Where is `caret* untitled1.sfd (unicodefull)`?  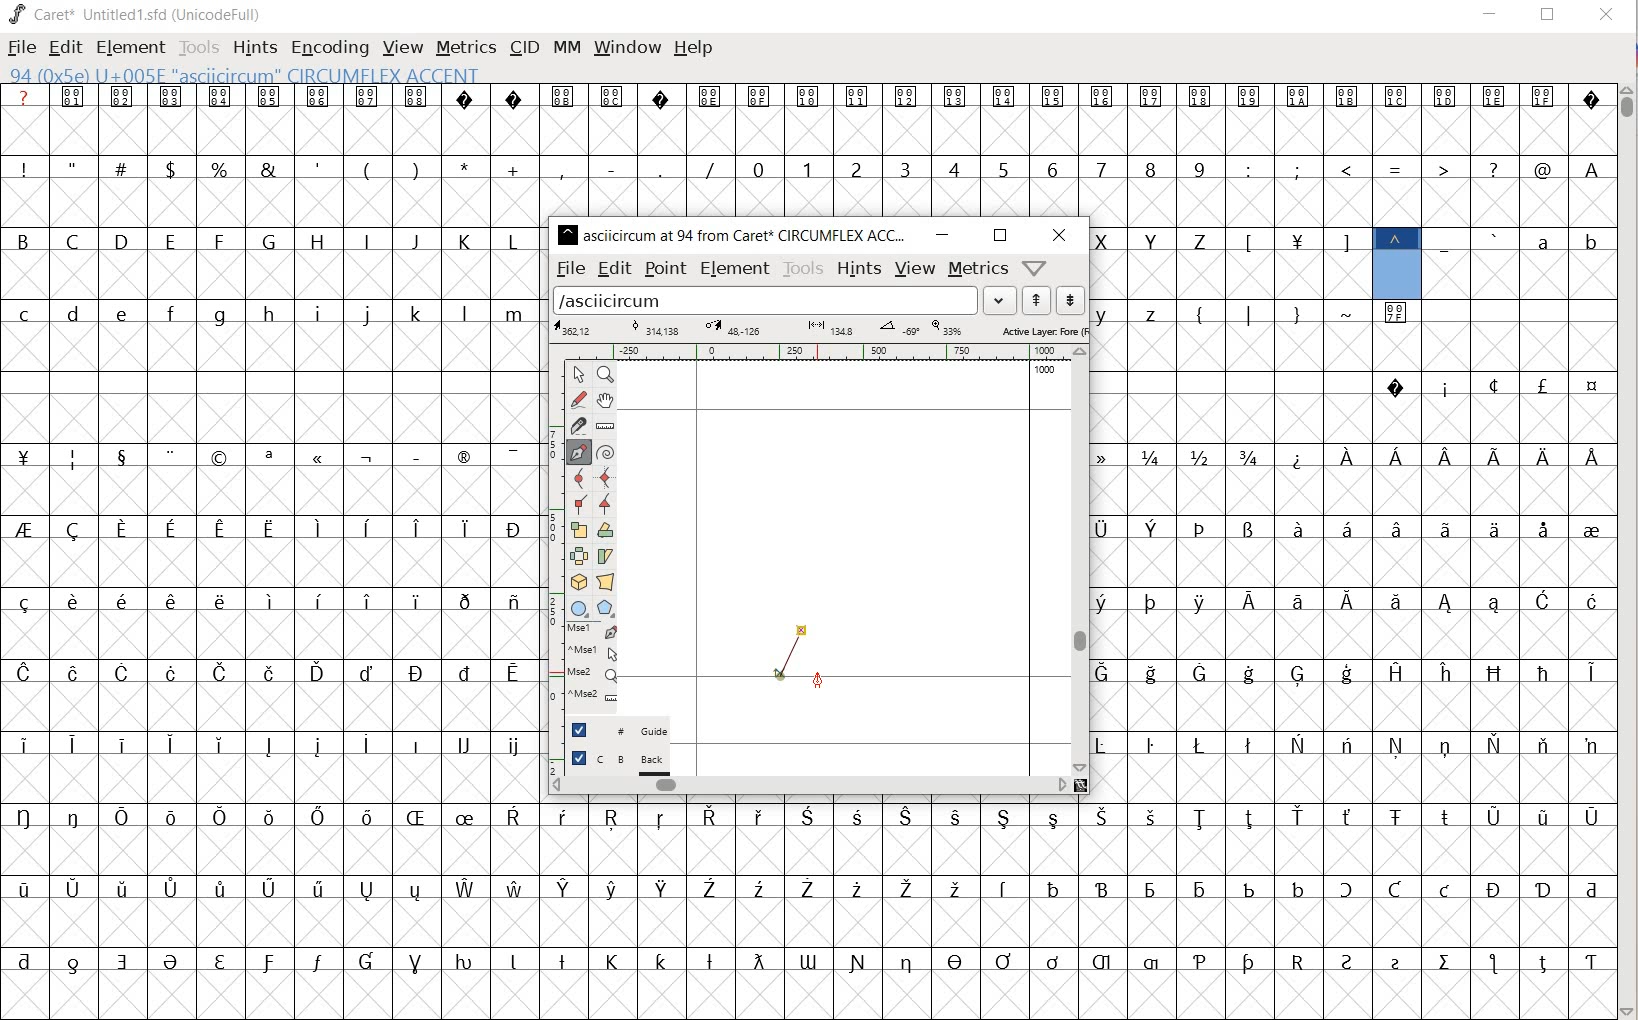
caret* untitled1.sfd (unicodefull) is located at coordinates (138, 13).